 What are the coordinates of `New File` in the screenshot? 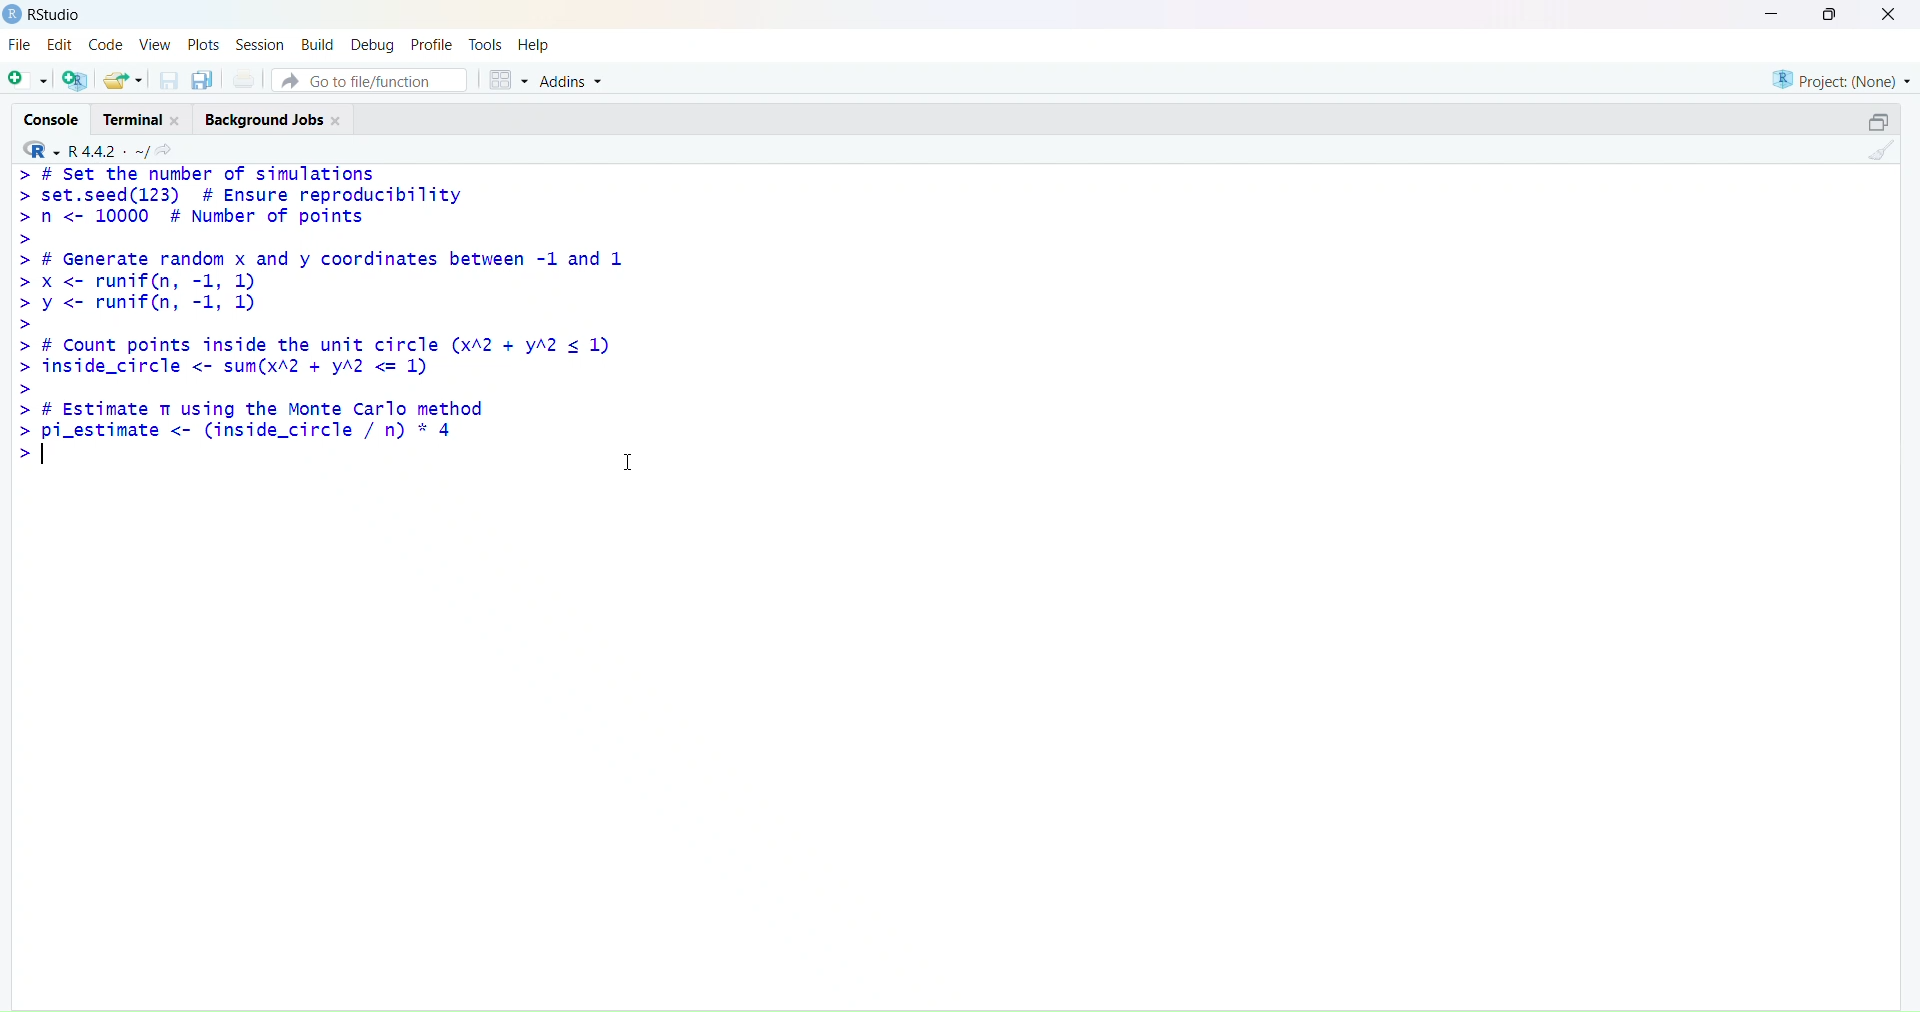 It's located at (28, 80).